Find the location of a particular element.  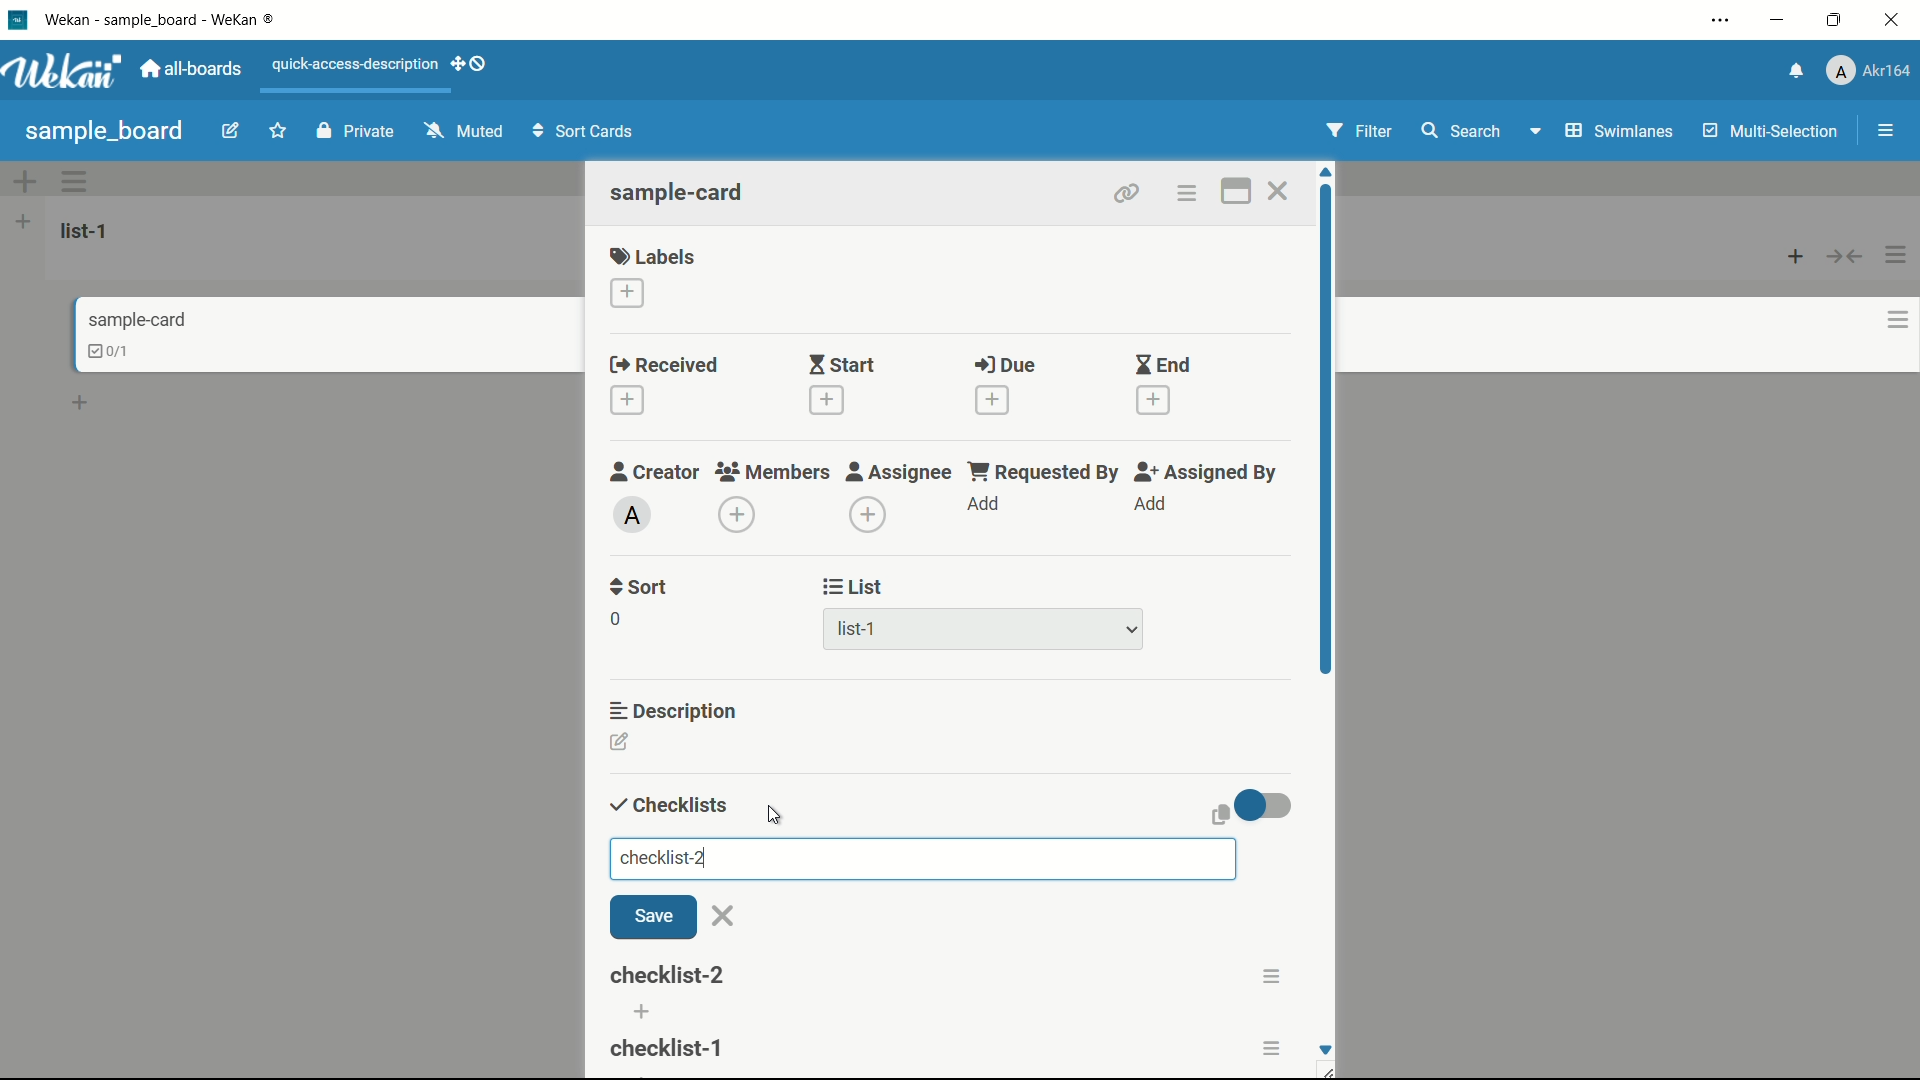

admin is located at coordinates (633, 515).